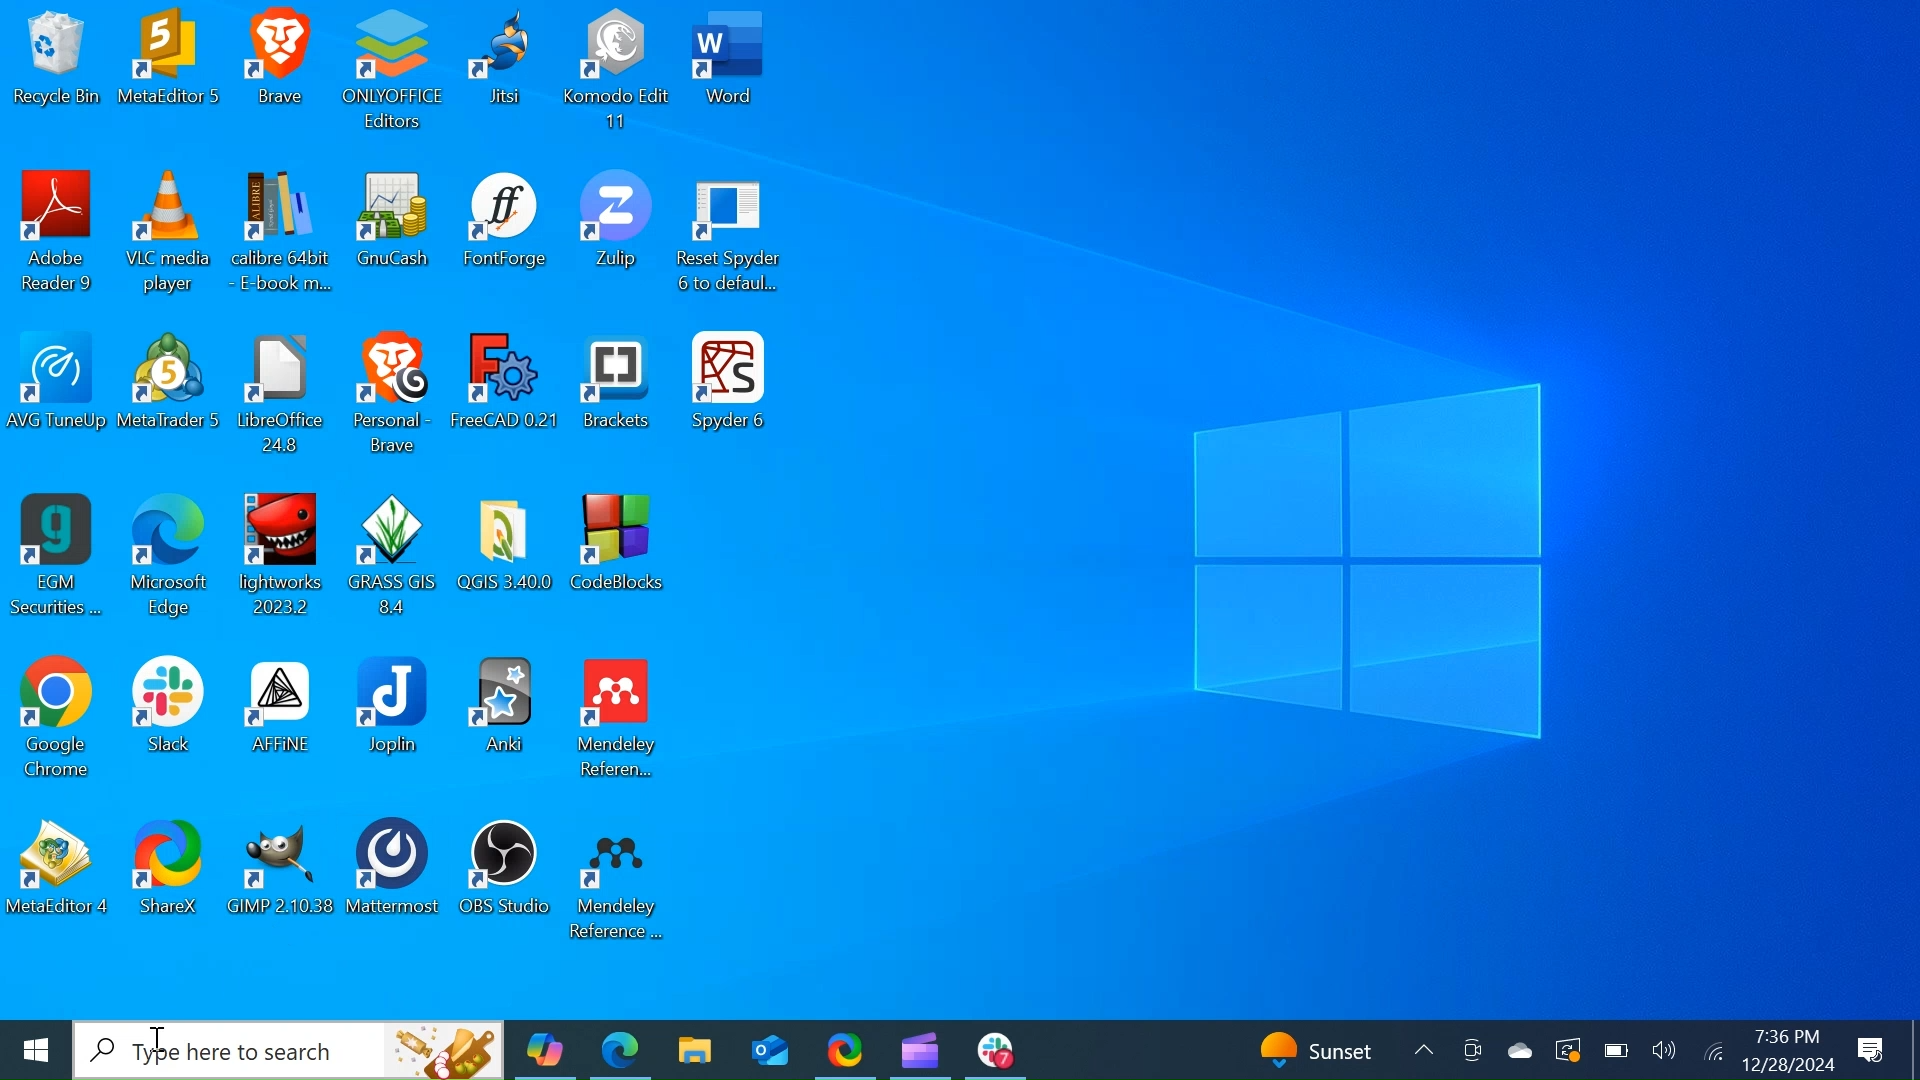 The height and width of the screenshot is (1080, 1920). Describe the element at coordinates (167, 881) in the screenshot. I see `ShareX` at that location.